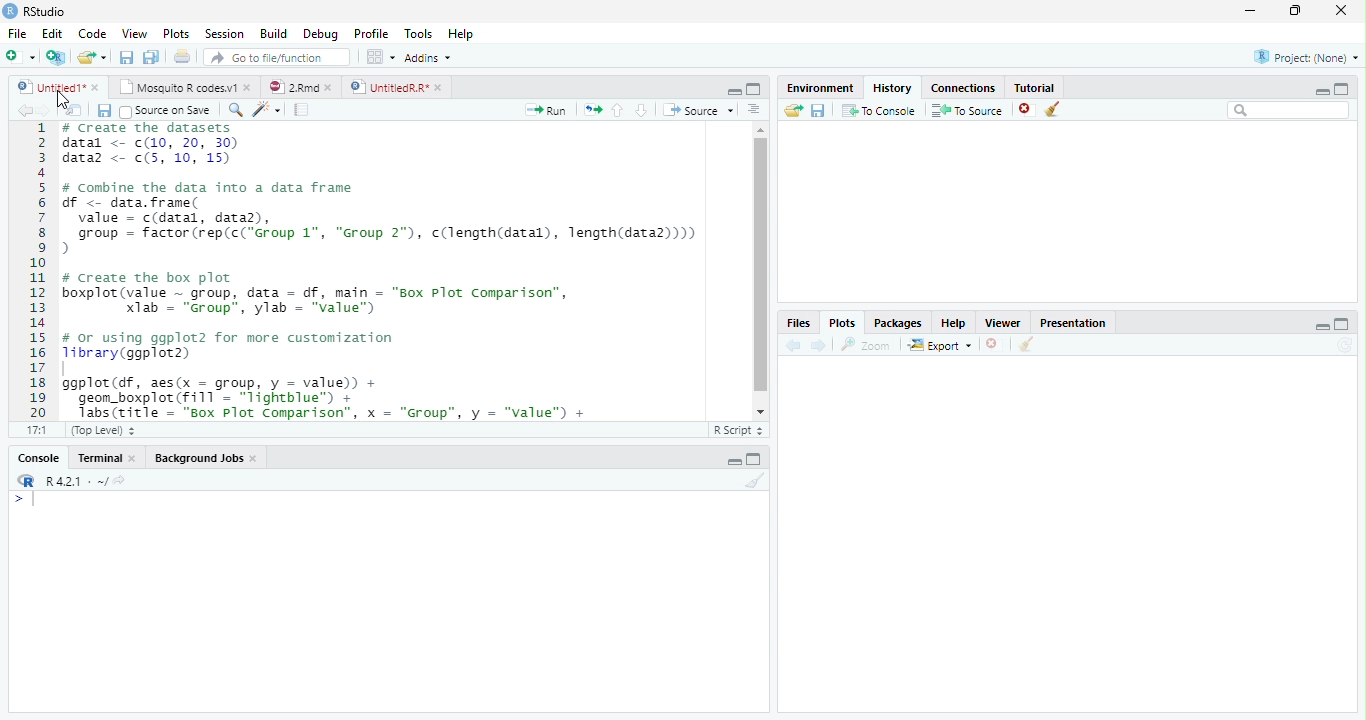 The width and height of the screenshot is (1366, 720). Describe the element at coordinates (319, 34) in the screenshot. I see `Debug` at that location.